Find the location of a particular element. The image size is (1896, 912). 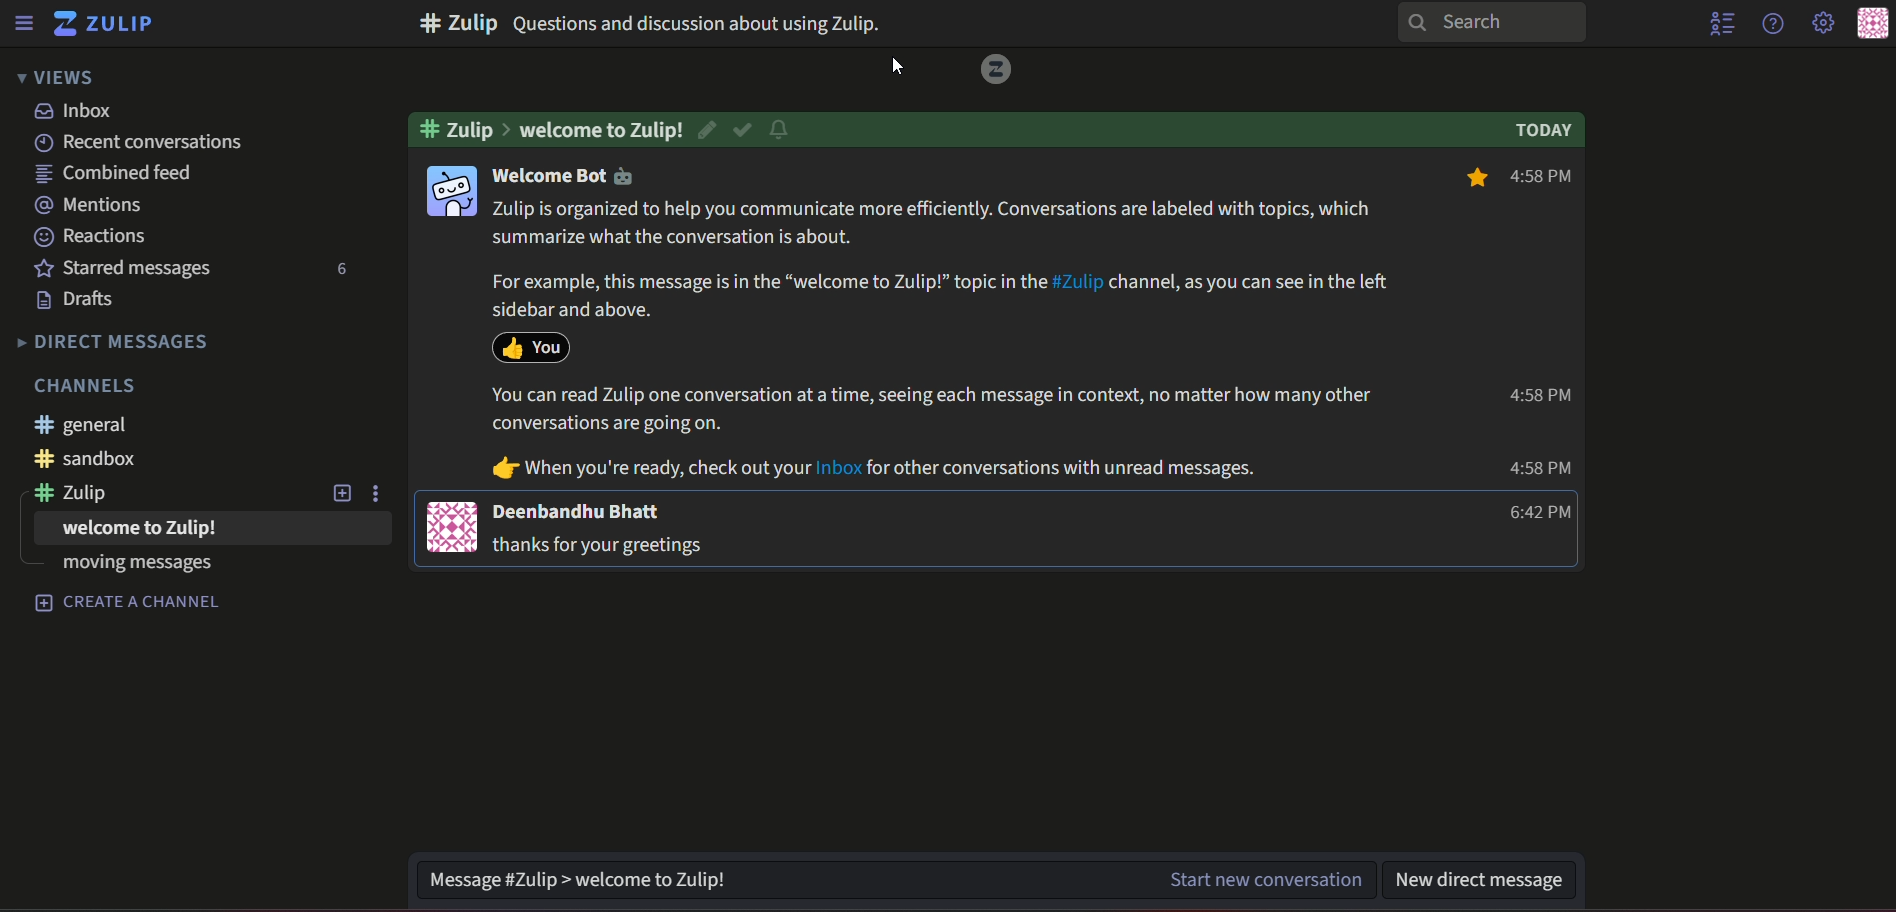

#general is located at coordinates (87, 425).